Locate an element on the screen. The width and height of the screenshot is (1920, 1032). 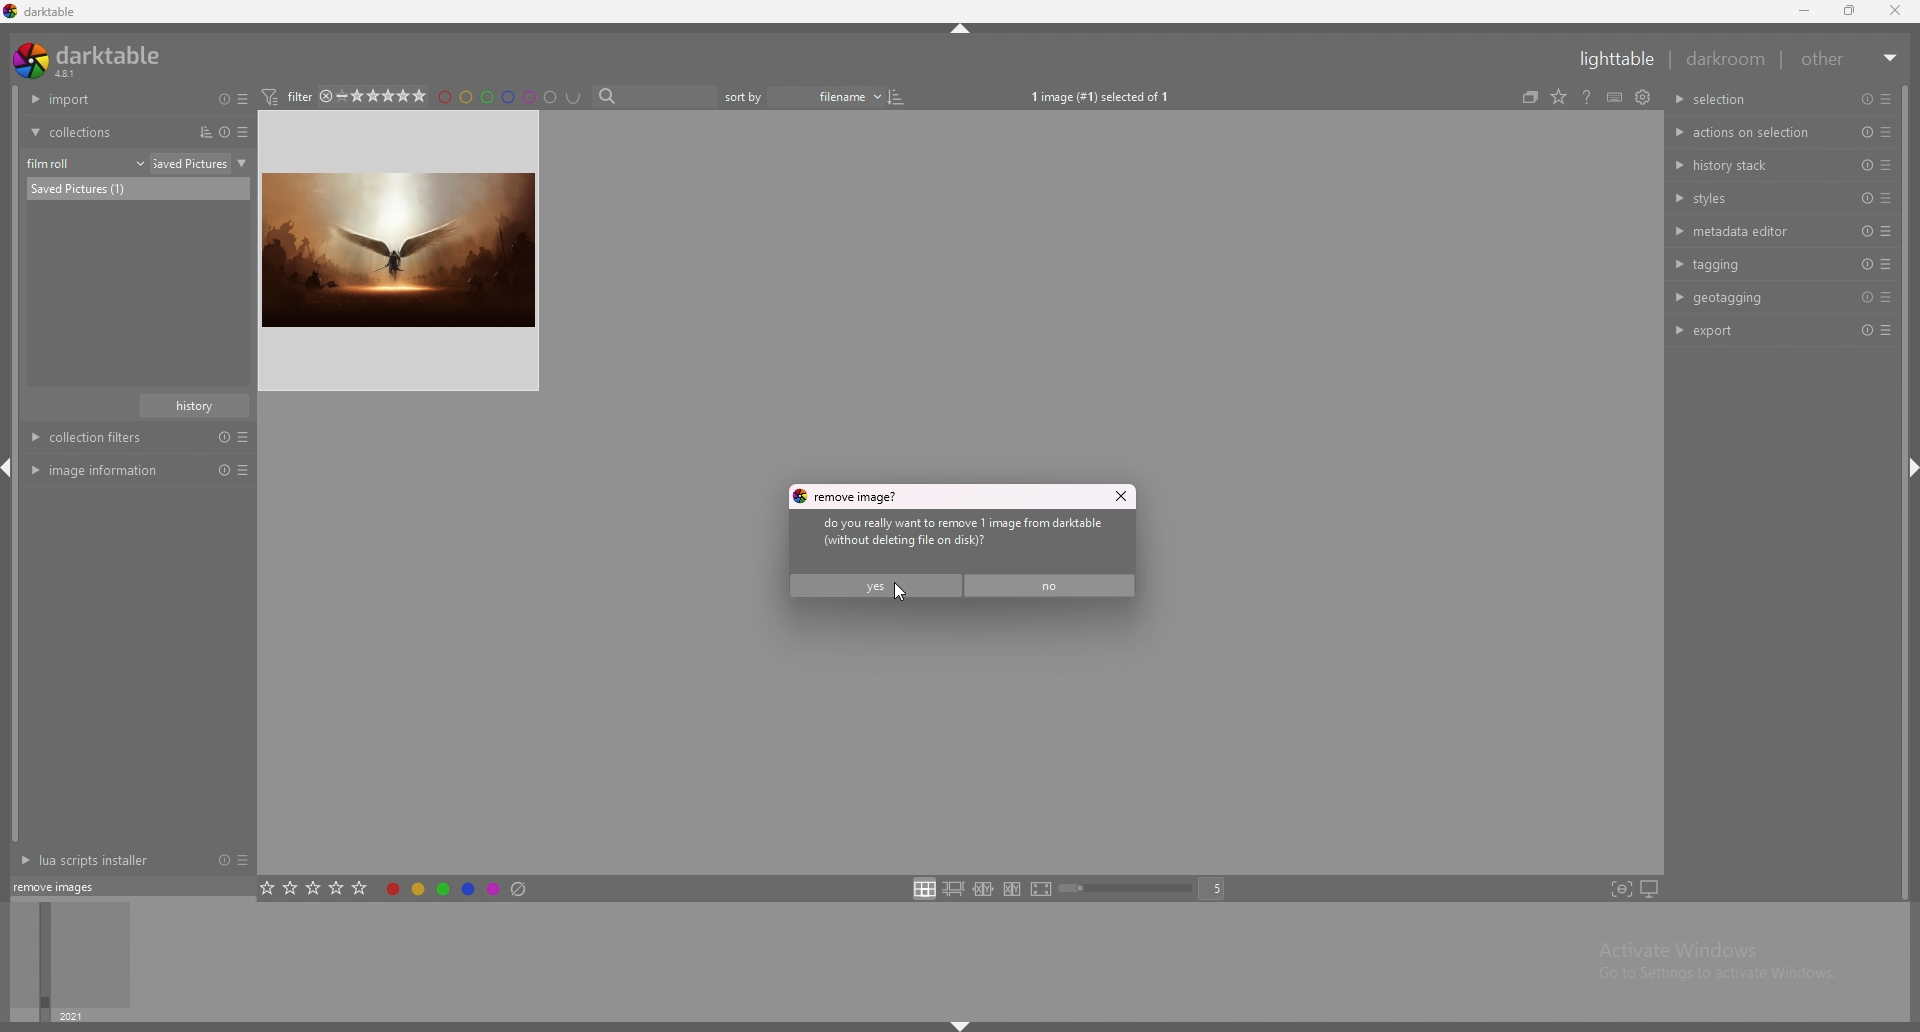
toggle is located at coordinates (910, 97).